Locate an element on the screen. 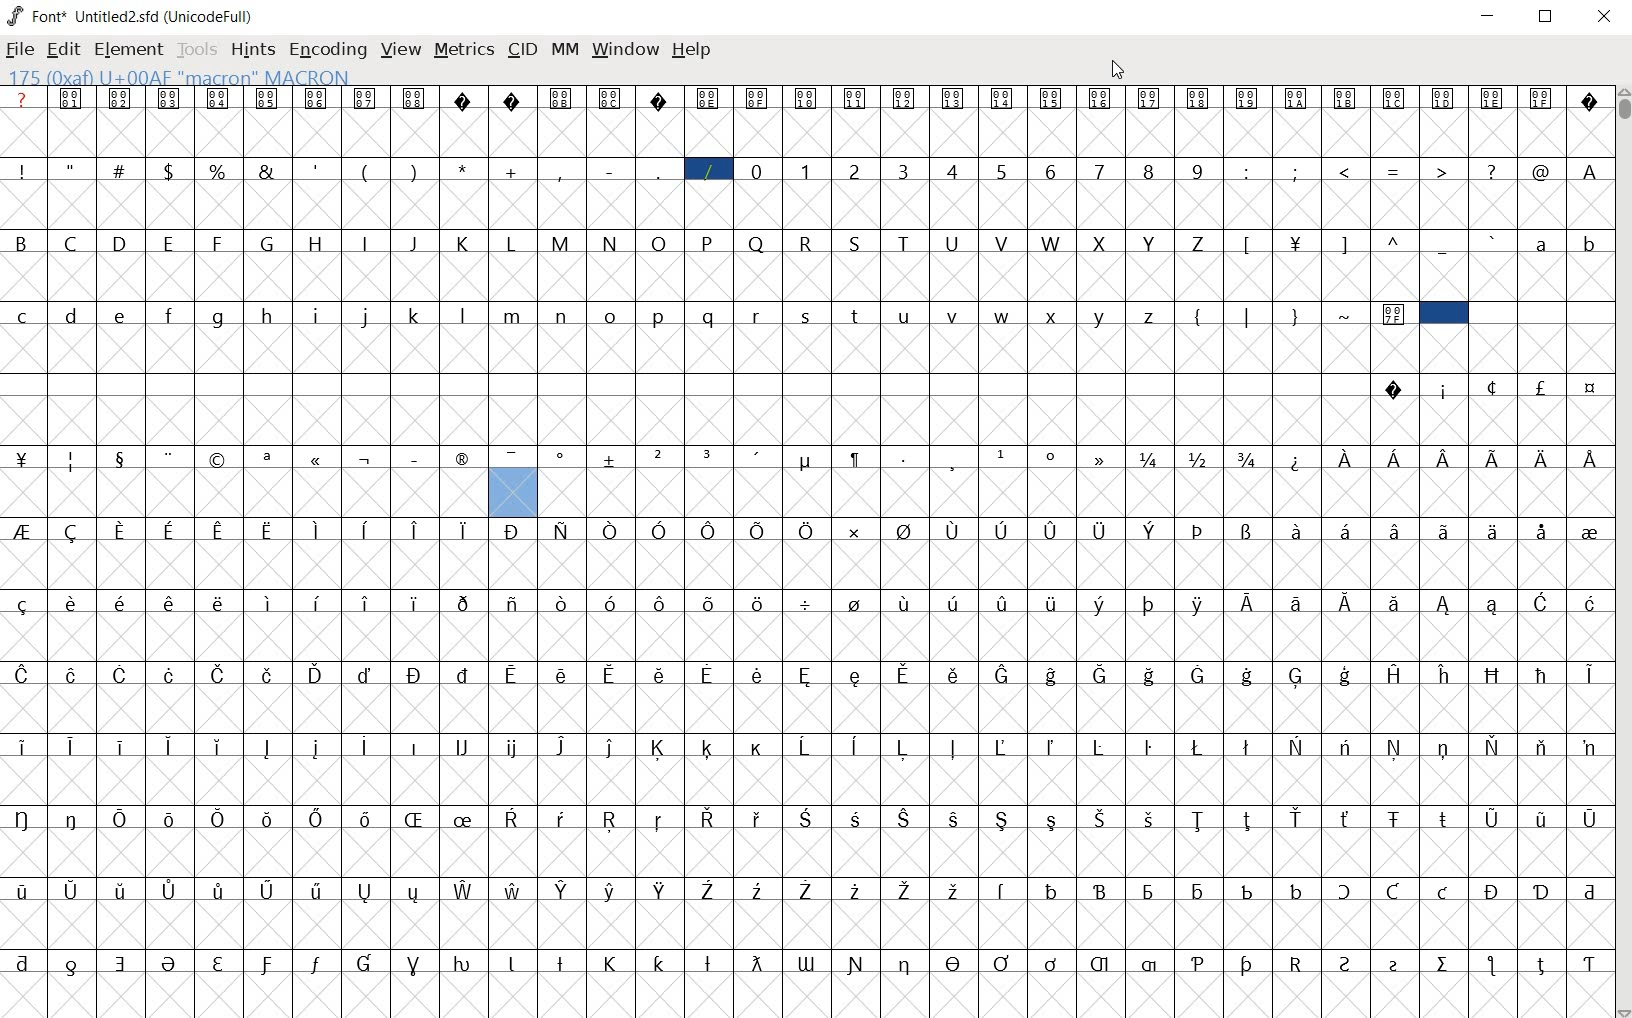 The image size is (1632, 1018). Symbol is located at coordinates (74, 961).